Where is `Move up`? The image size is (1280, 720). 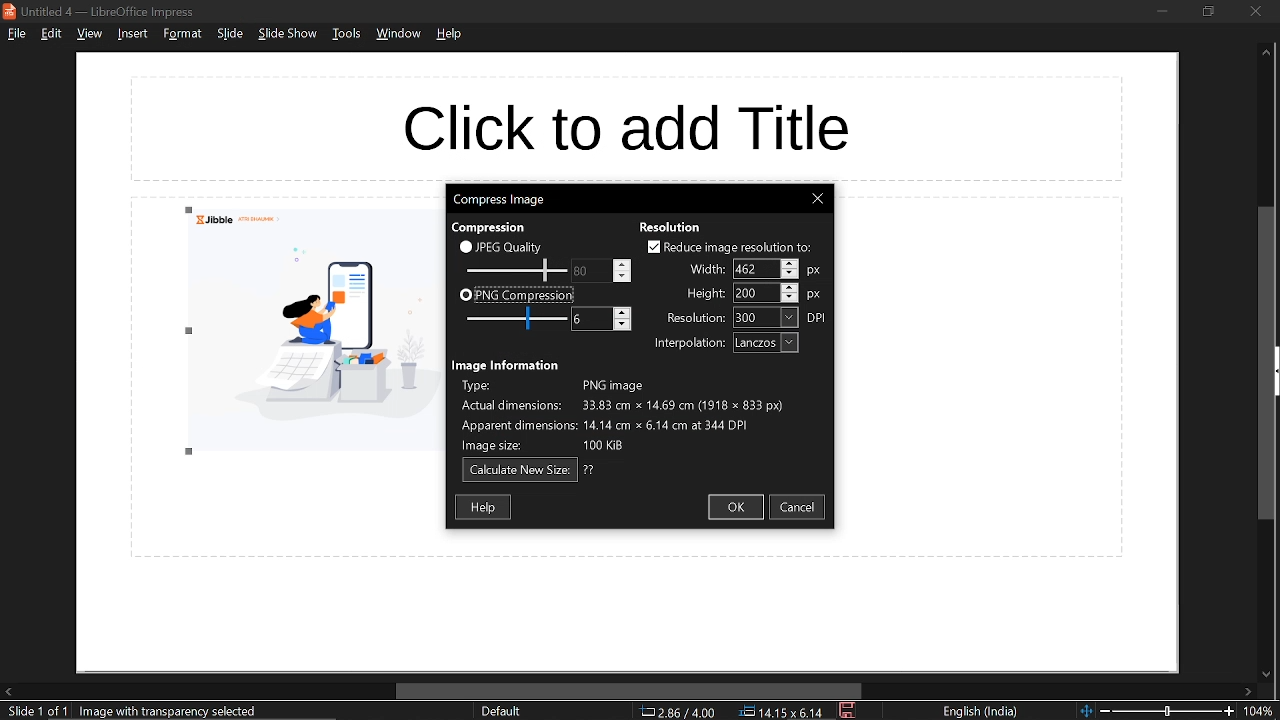 Move up is located at coordinates (1266, 53).